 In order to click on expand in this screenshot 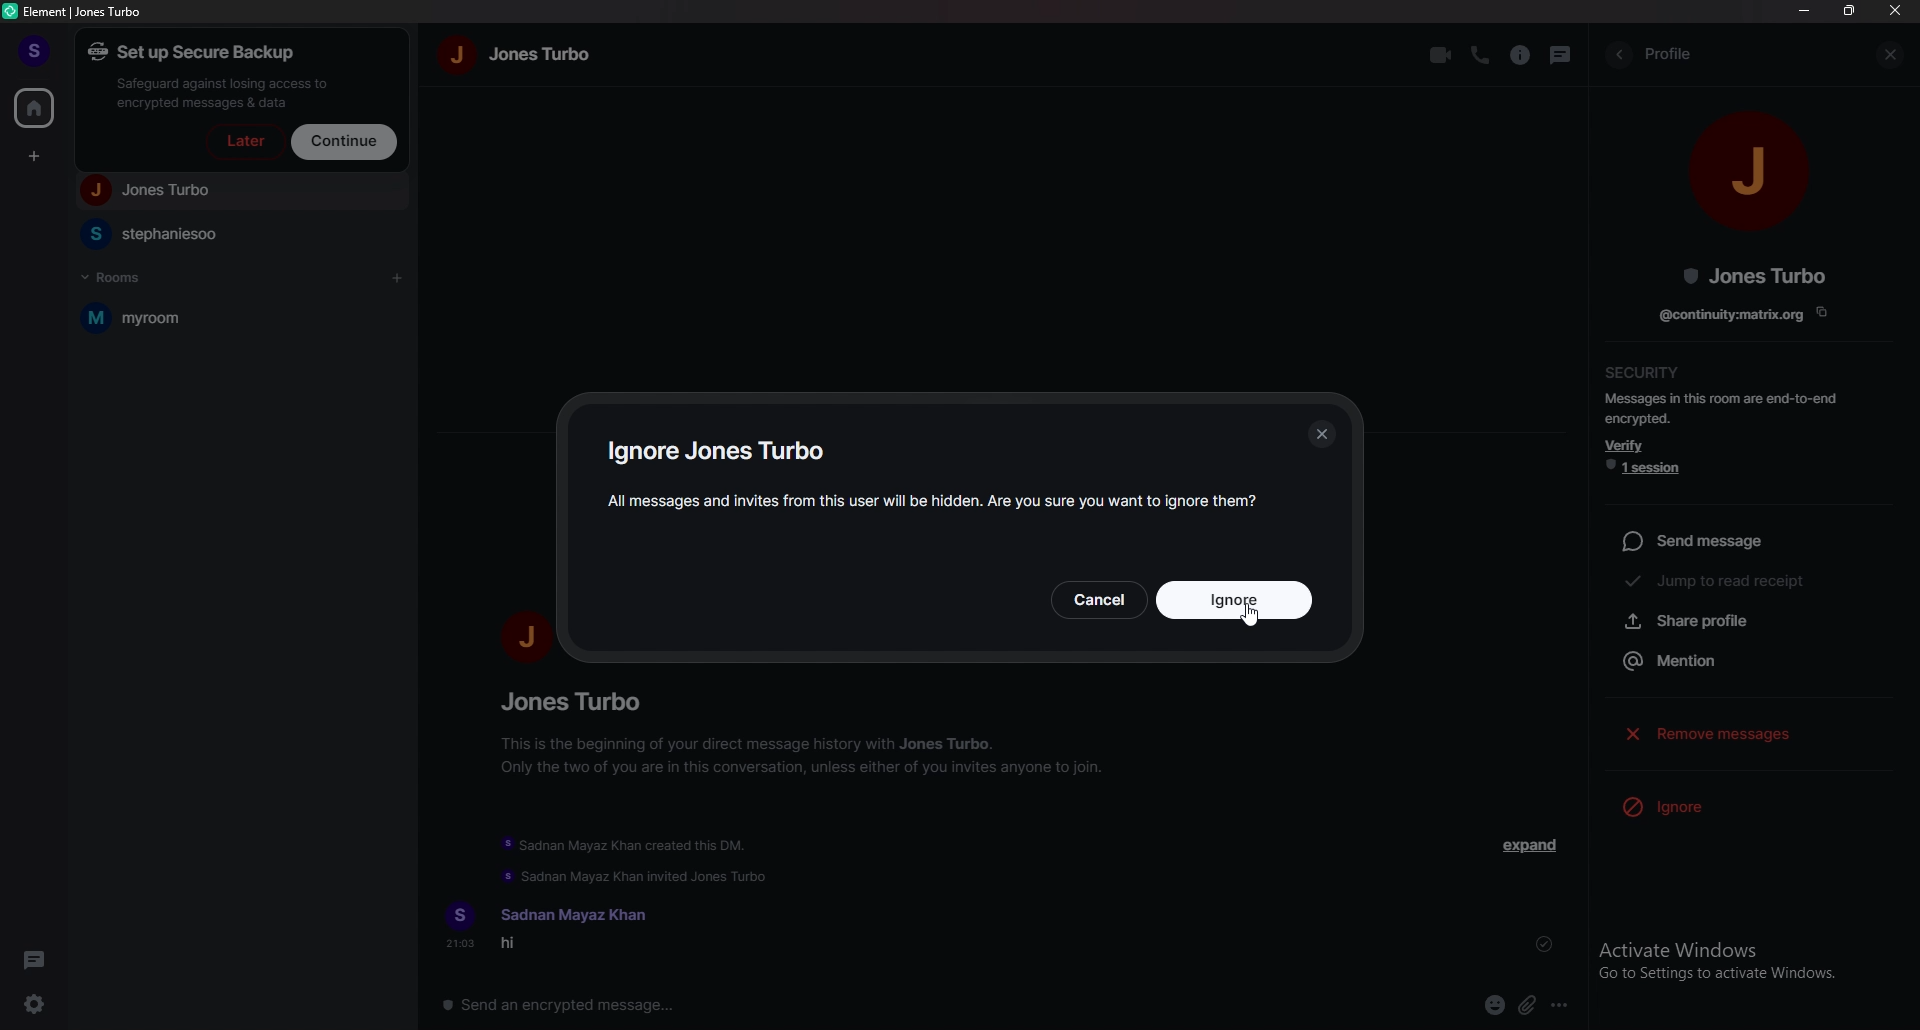, I will do `click(1532, 845)`.